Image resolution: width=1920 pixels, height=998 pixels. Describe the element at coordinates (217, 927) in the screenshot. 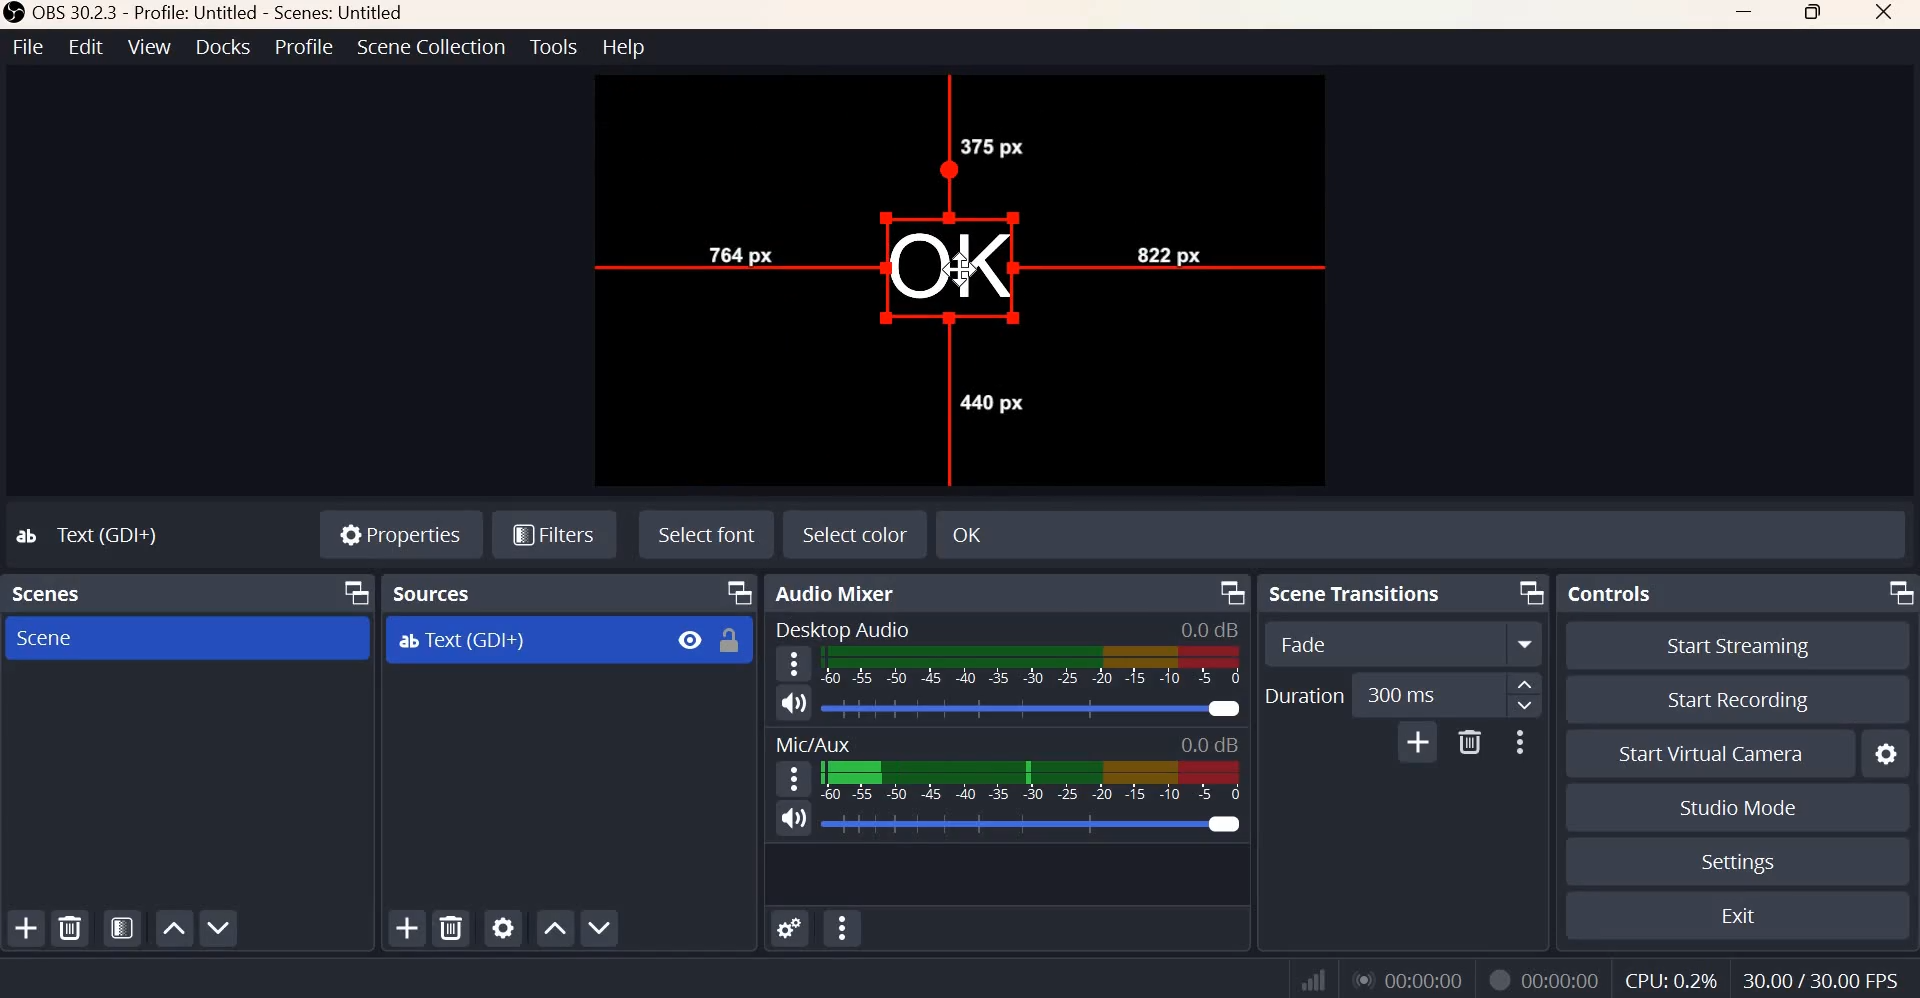

I see `Move scene down` at that location.